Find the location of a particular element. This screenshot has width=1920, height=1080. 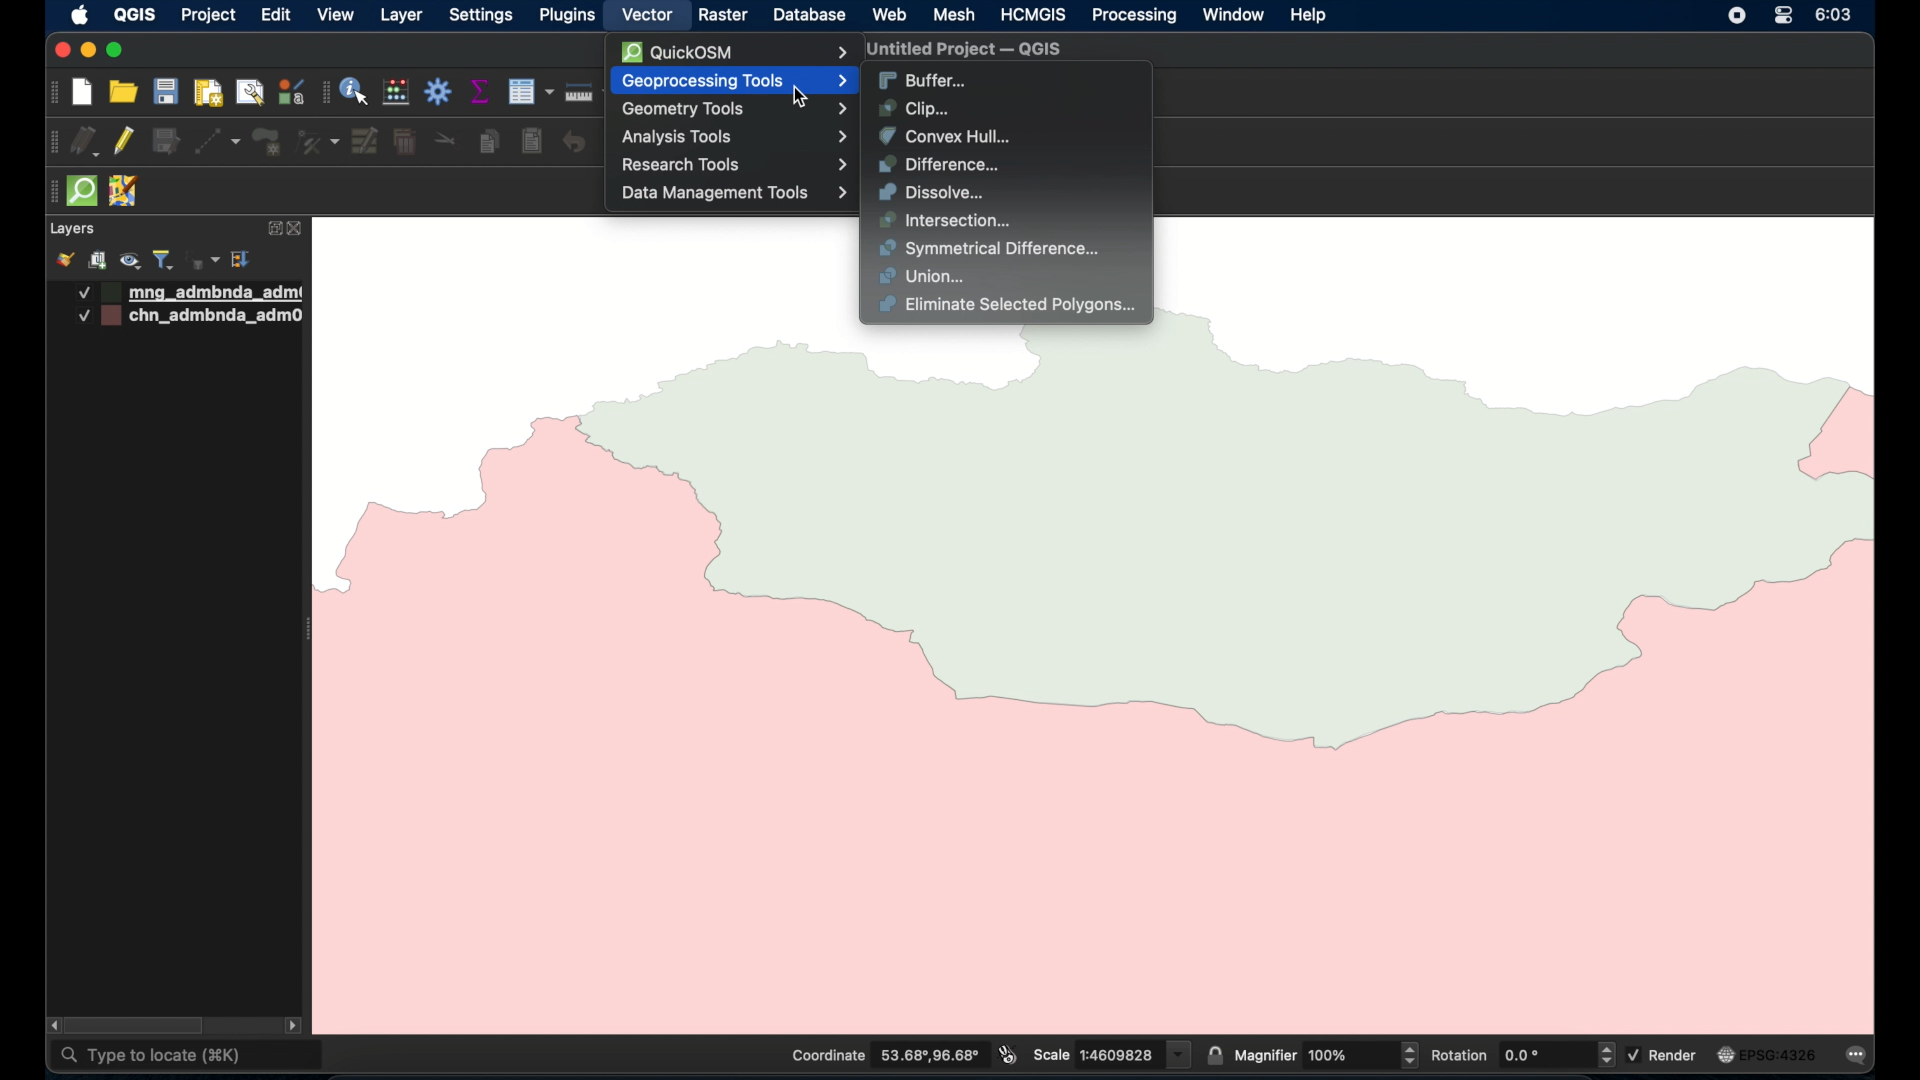

open layout manager is located at coordinates (249, 94).